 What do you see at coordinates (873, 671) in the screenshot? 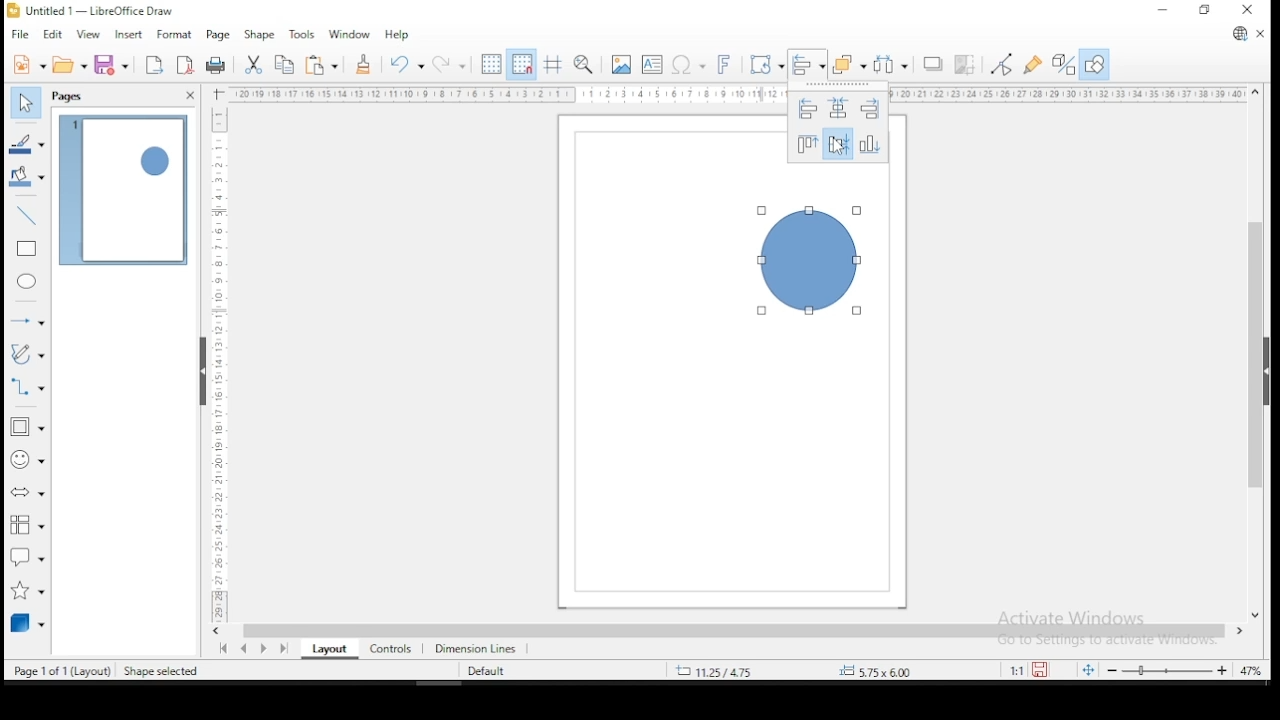
I see `5.75x6.00` at bounding box center [873, 671].